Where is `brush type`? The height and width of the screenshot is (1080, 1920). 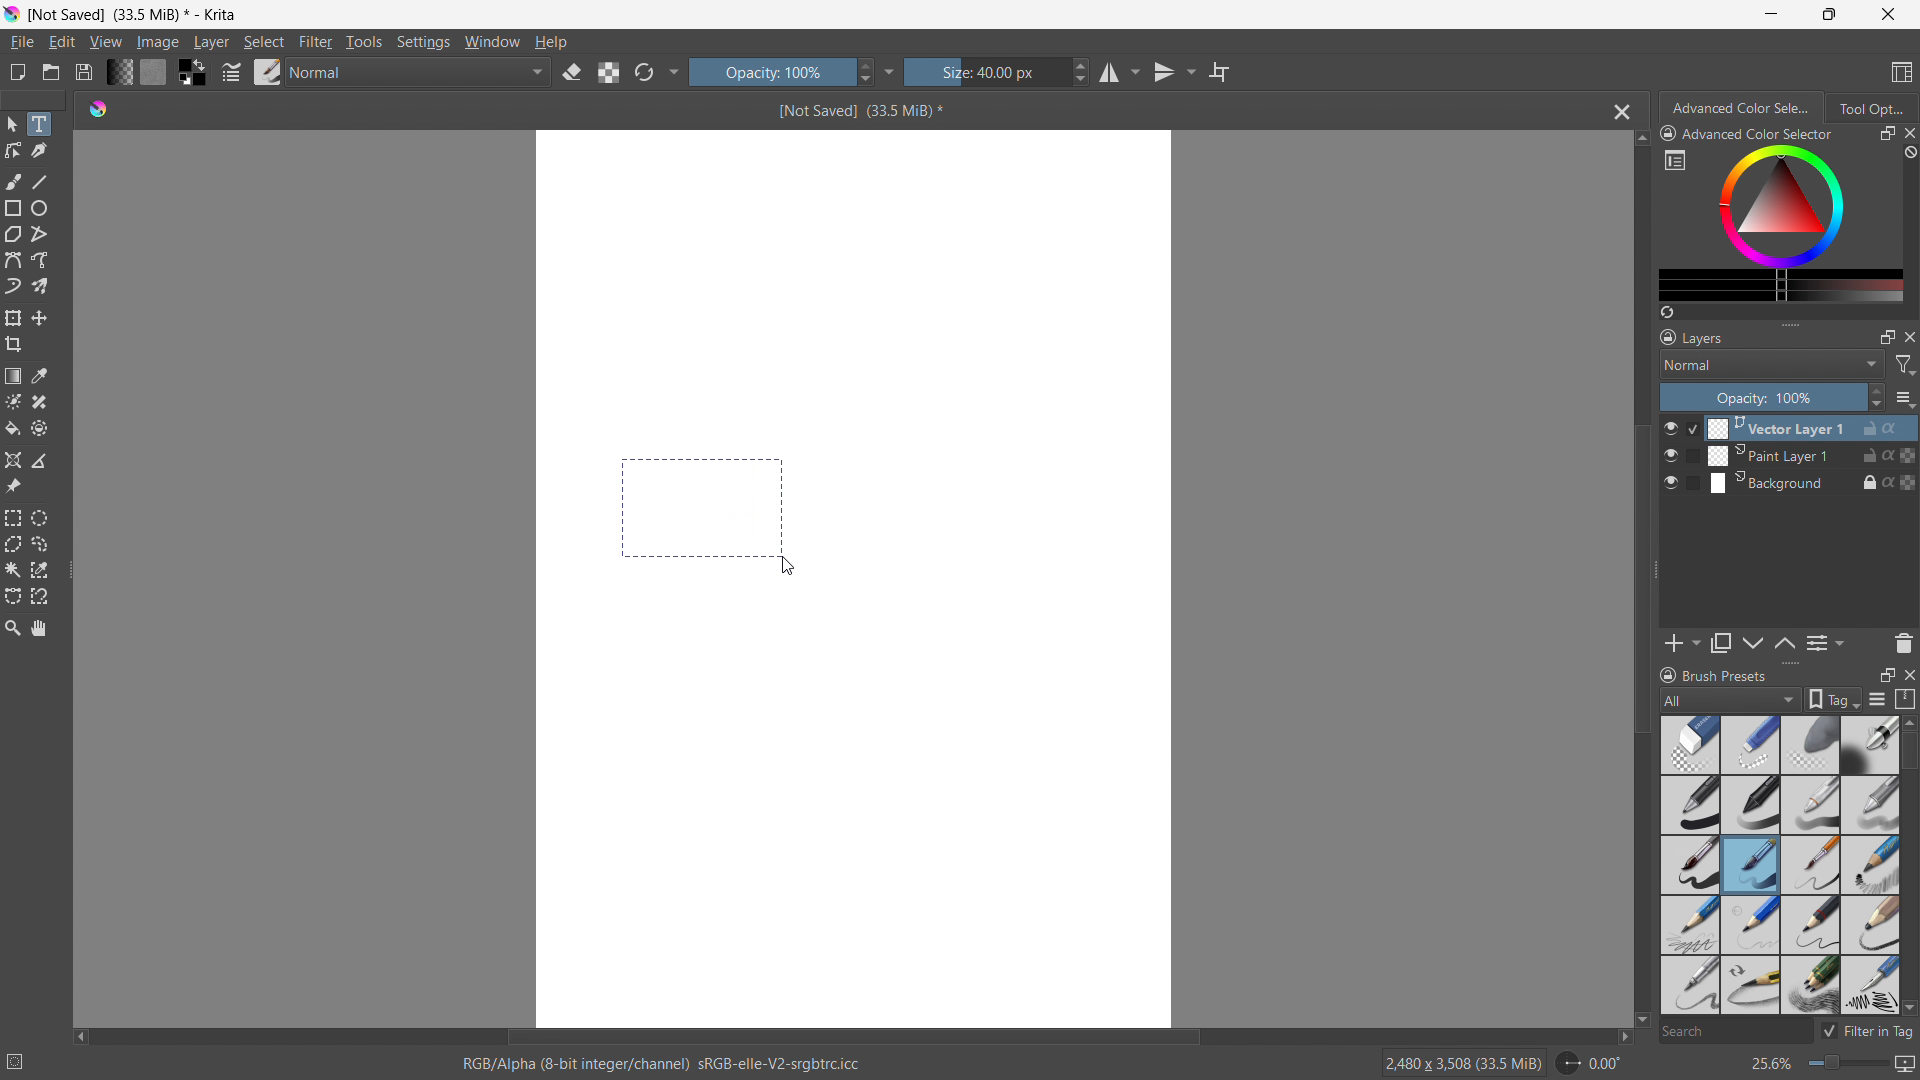 brush type is located at coordinates (1732, 699).